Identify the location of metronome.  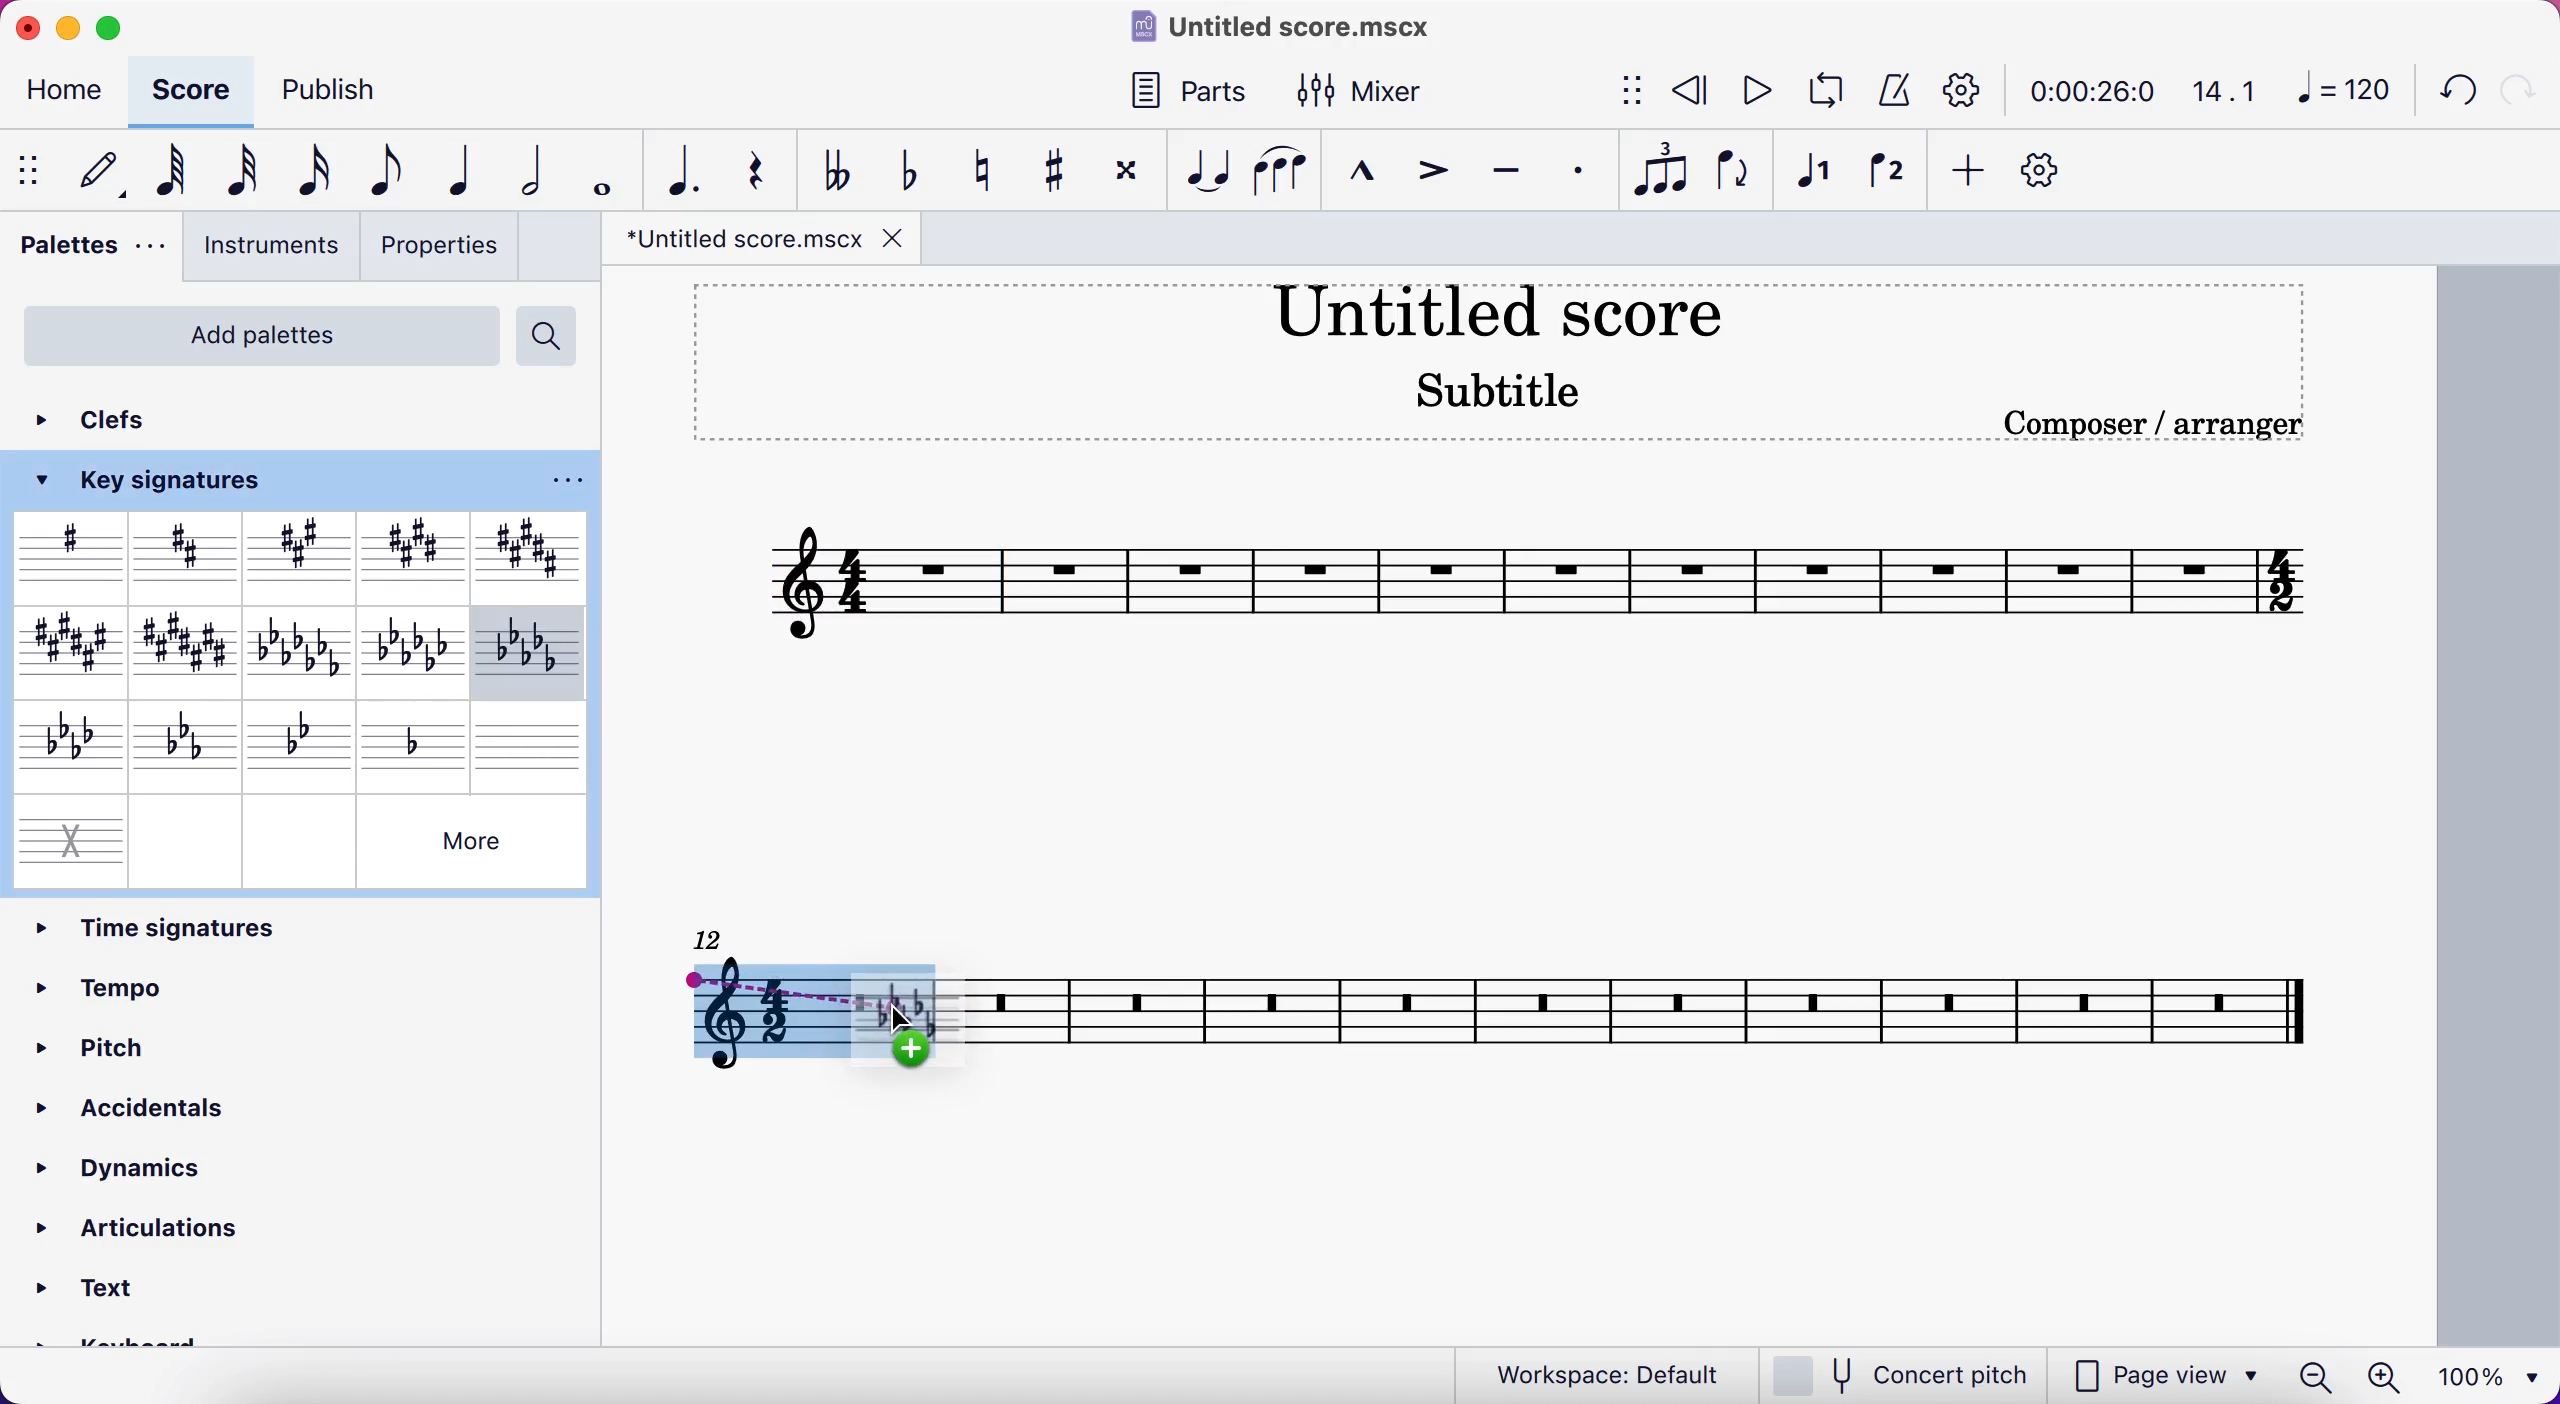
(1891, 91).